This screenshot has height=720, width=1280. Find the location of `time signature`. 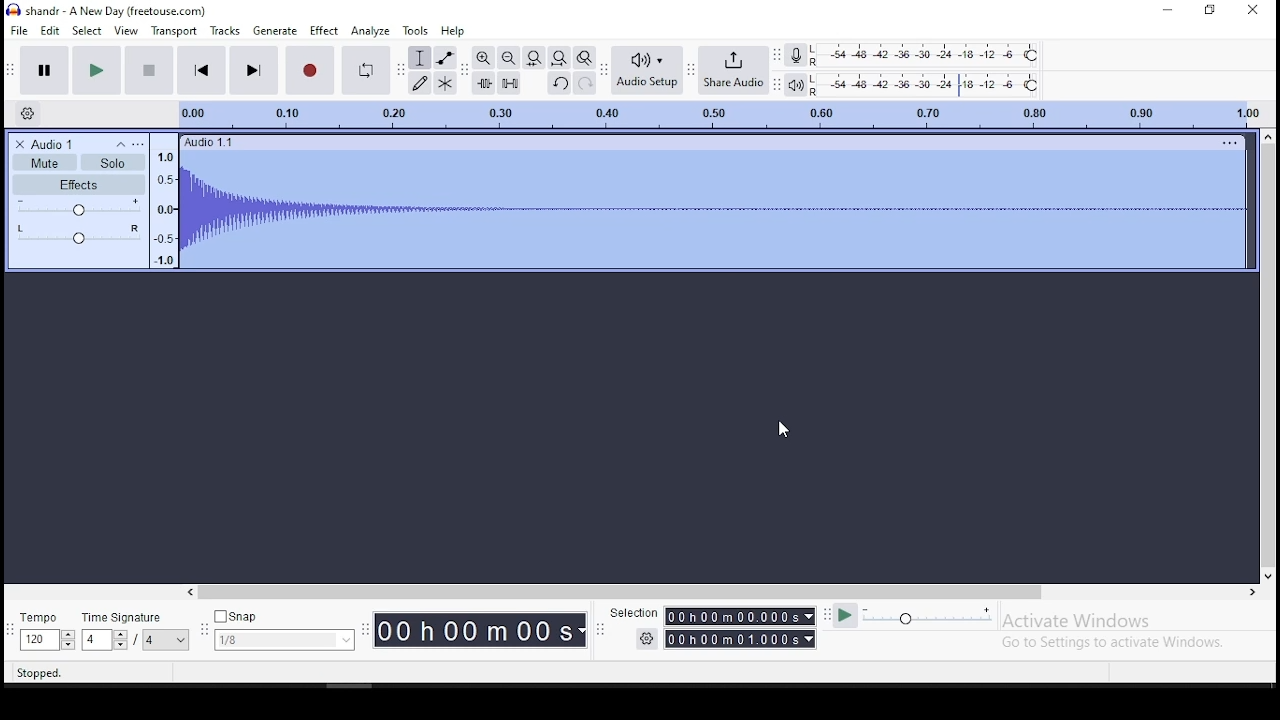

time signature is located at coordinates (136, 631).